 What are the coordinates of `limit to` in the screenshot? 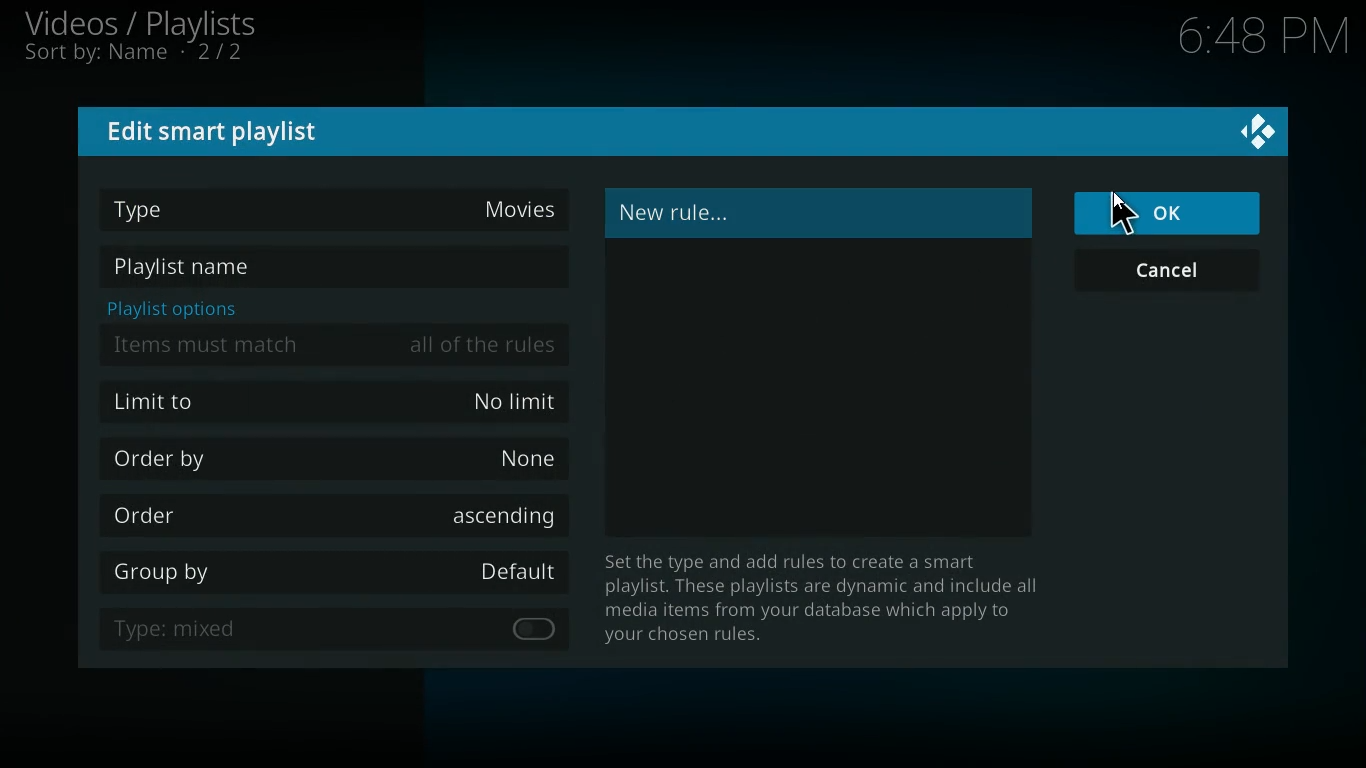 It's located at (339, 400).